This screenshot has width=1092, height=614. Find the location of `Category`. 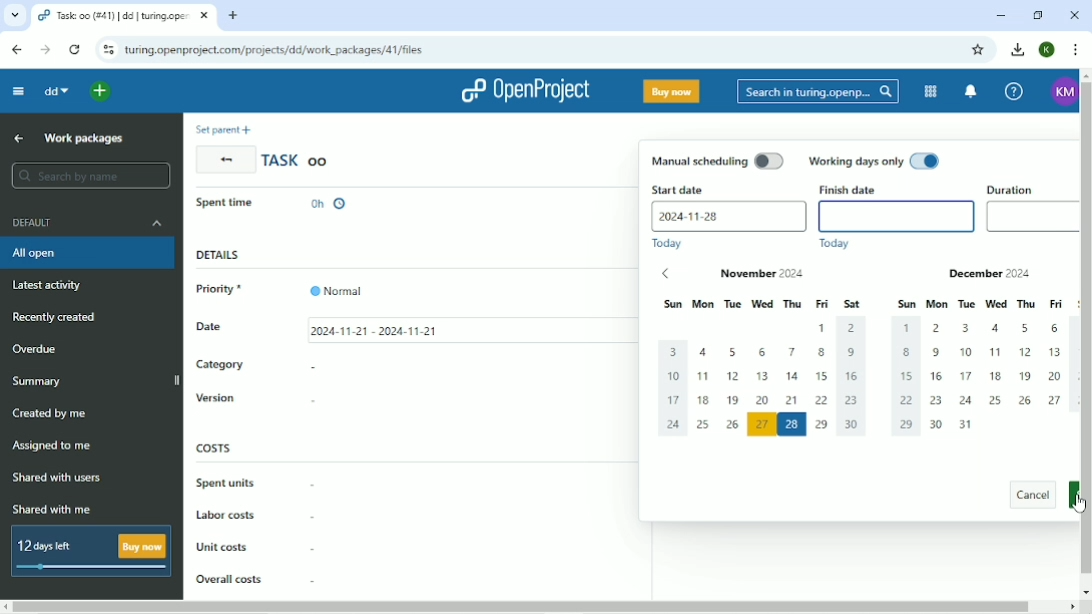

Category is located at coordinates (221, 364).